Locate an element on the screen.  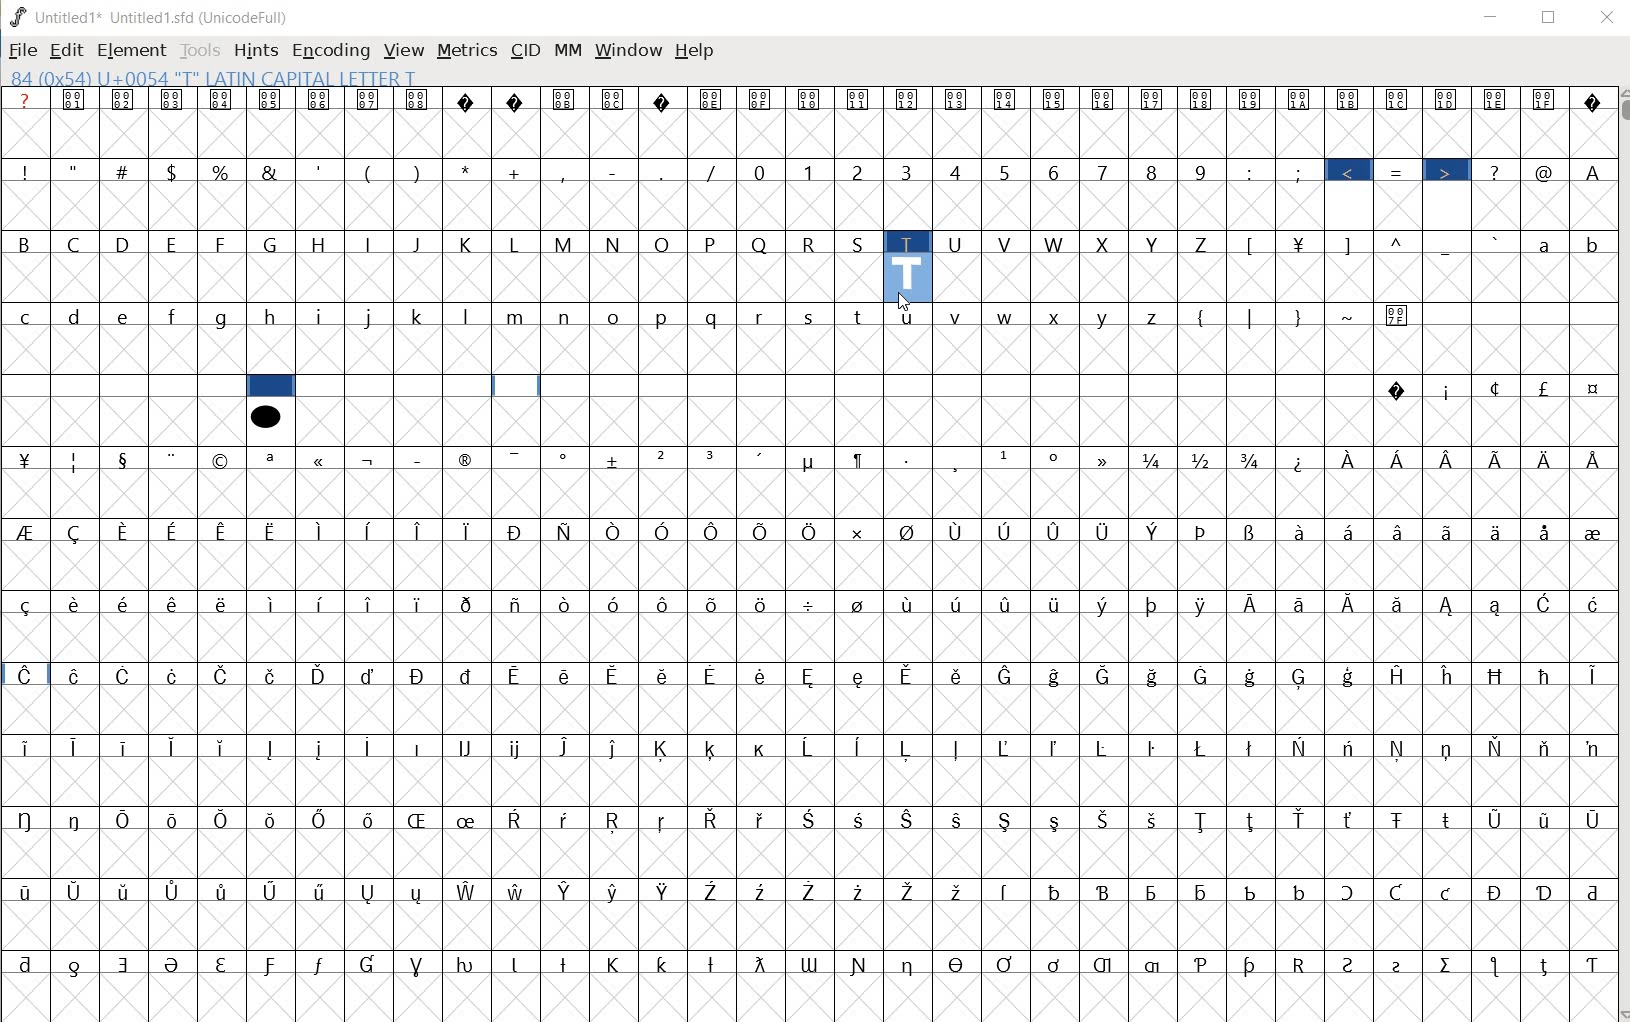
Symbol is located at coordinates (1547, 675).